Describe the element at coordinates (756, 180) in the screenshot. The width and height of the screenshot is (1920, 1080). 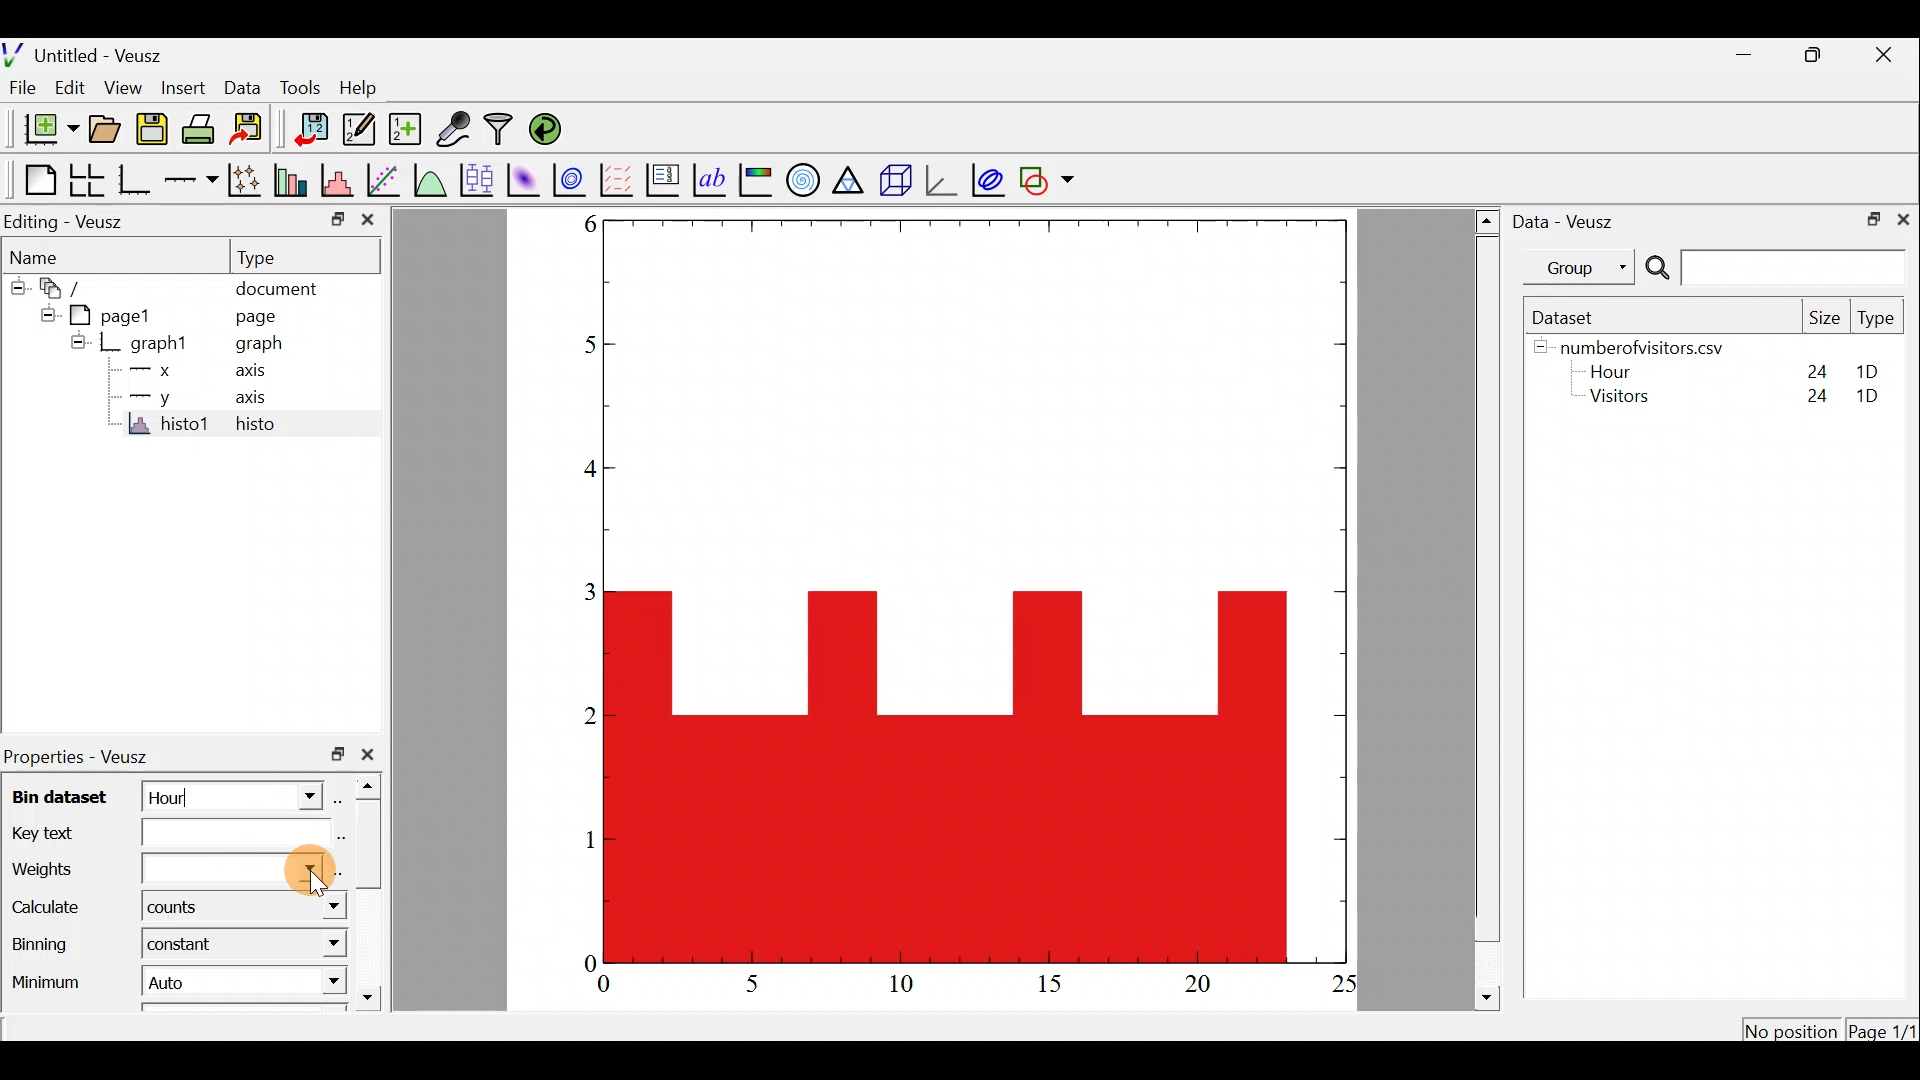
I see `image color bar` at that location.